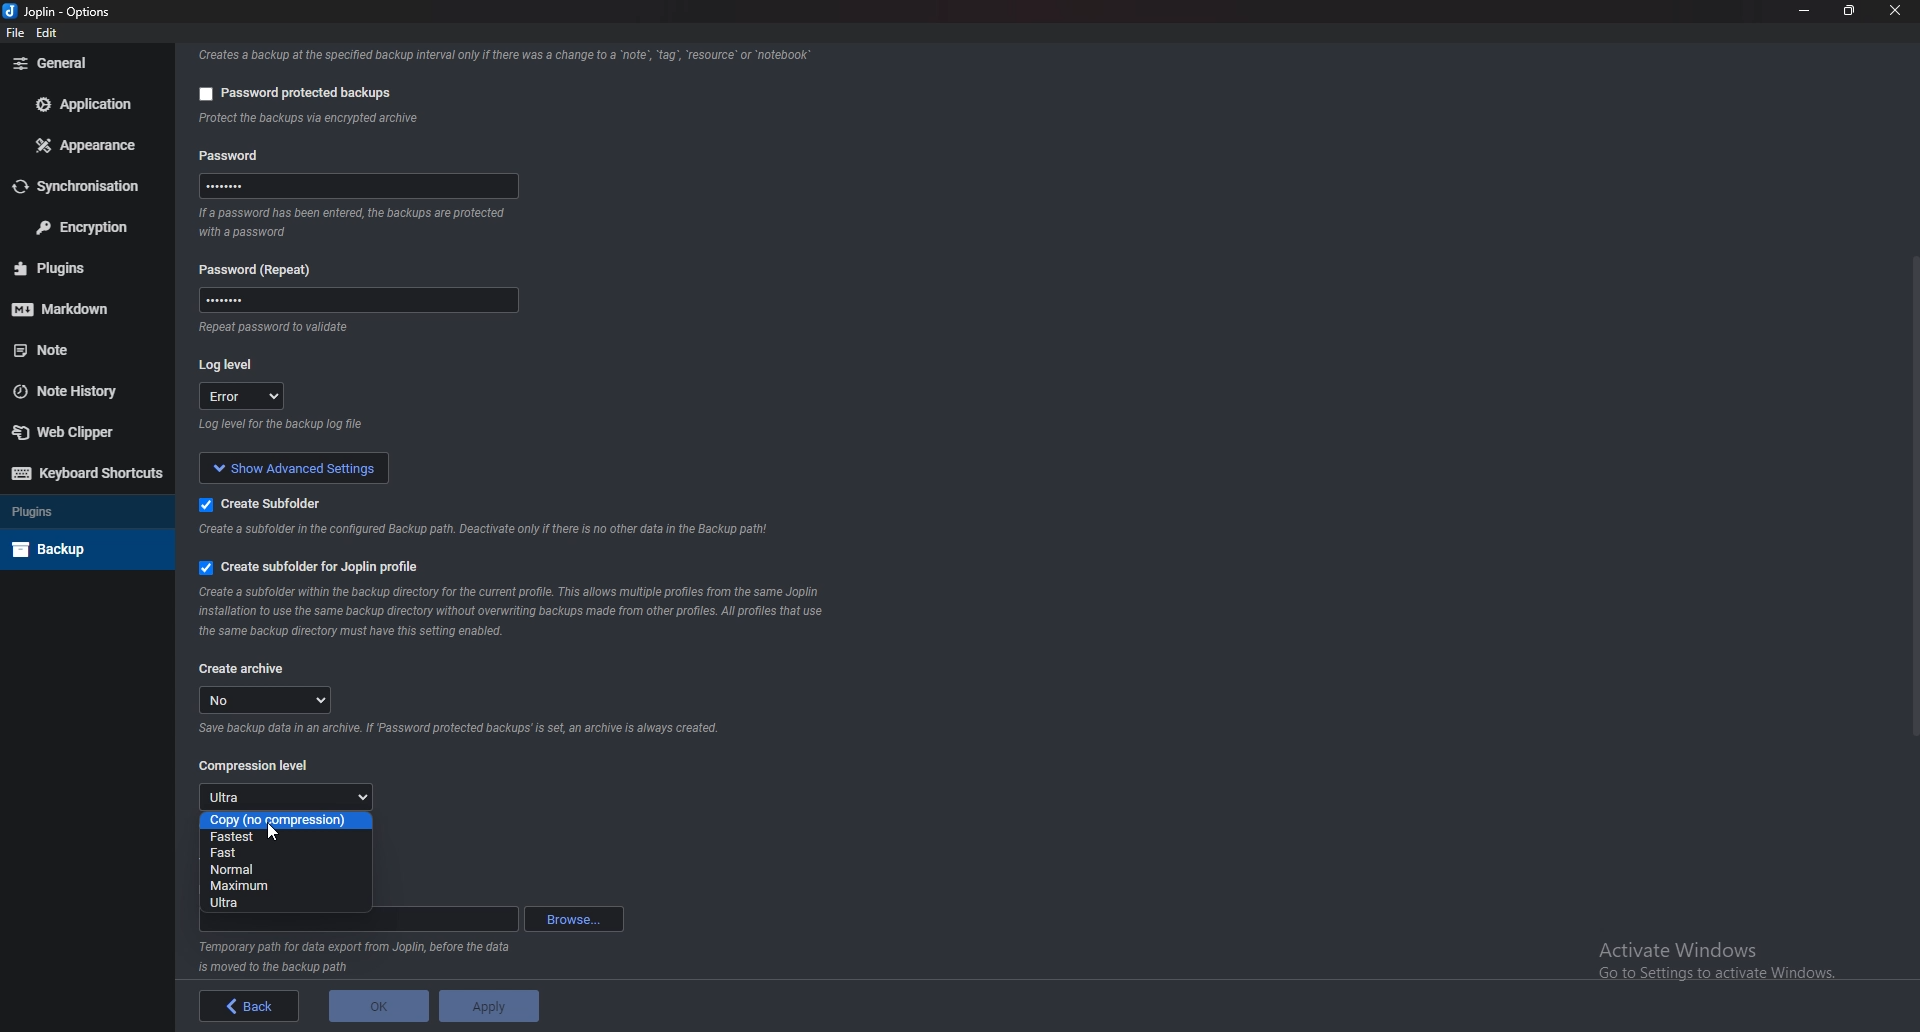 The height and width of the screenshot is (1032, 1920). What do you see at coordinates (280, 832) in the screenshot?
I see `cursor` at bounding box center [280, 832].